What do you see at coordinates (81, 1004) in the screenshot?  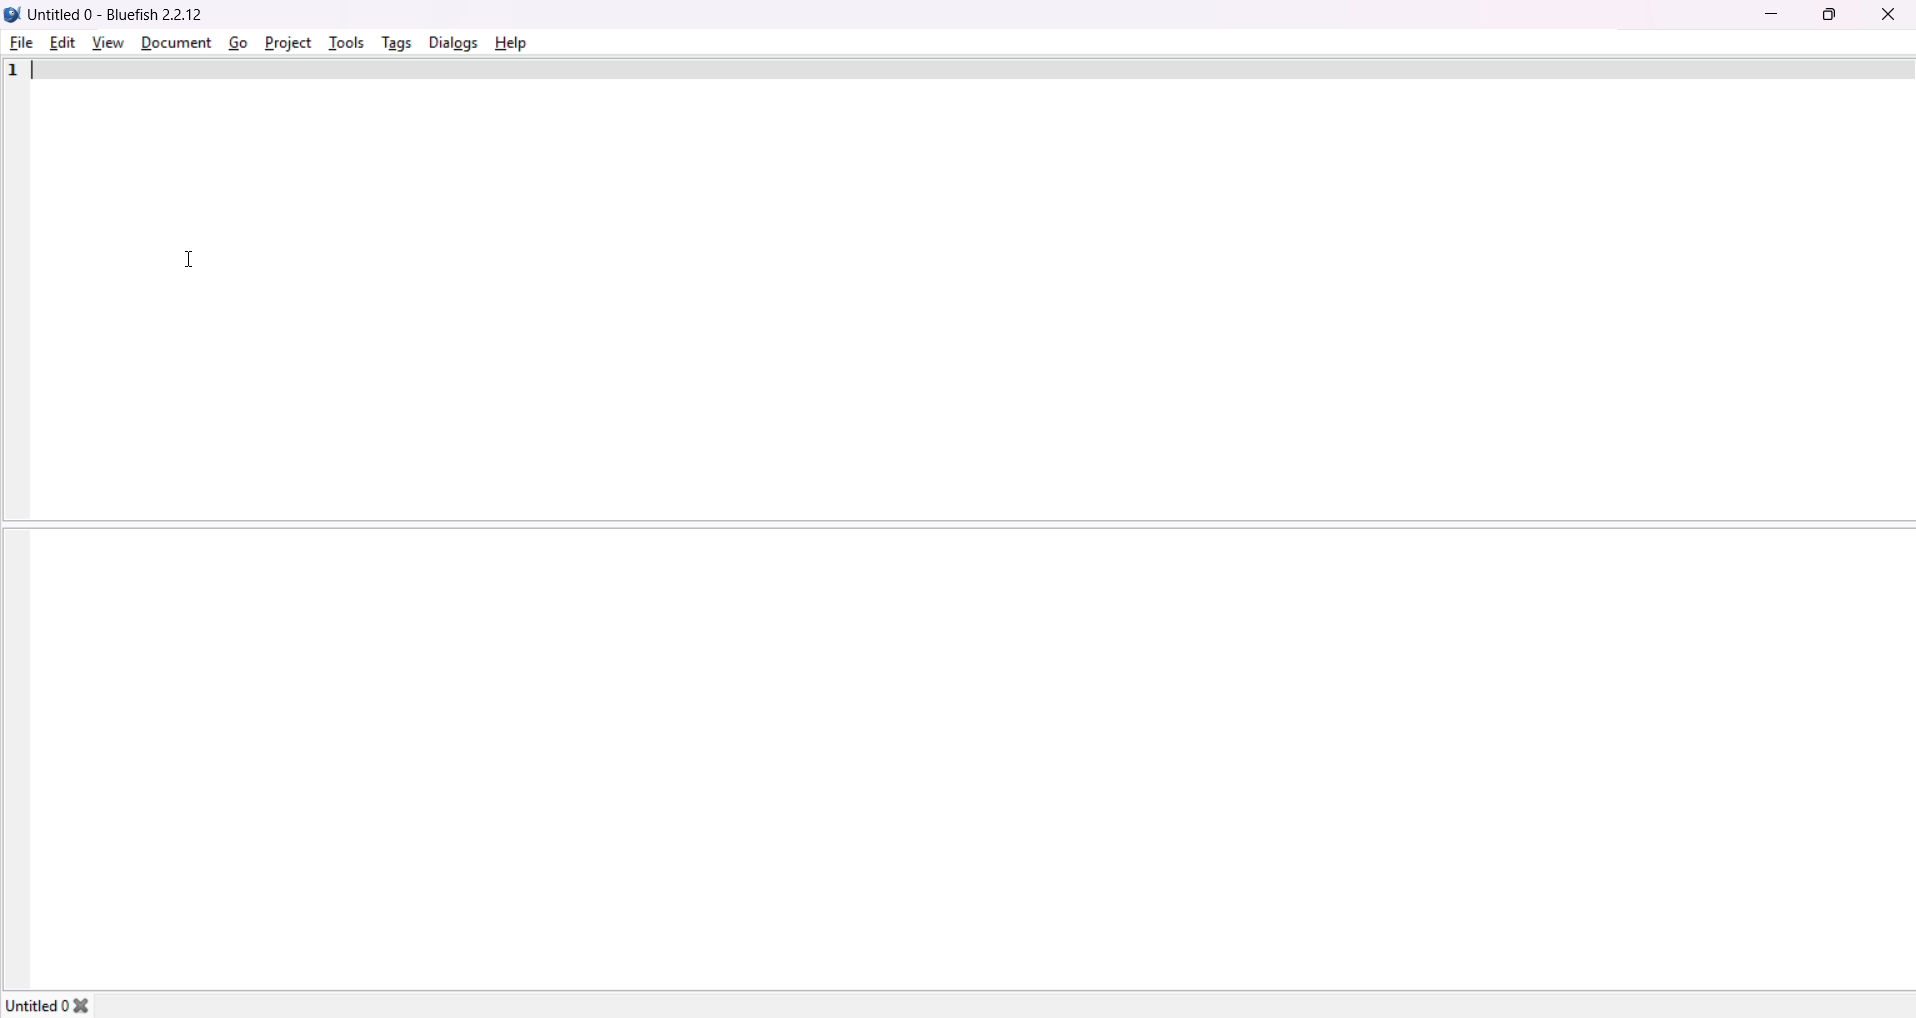 I see `close tab` at bounding box center [81, 1004].